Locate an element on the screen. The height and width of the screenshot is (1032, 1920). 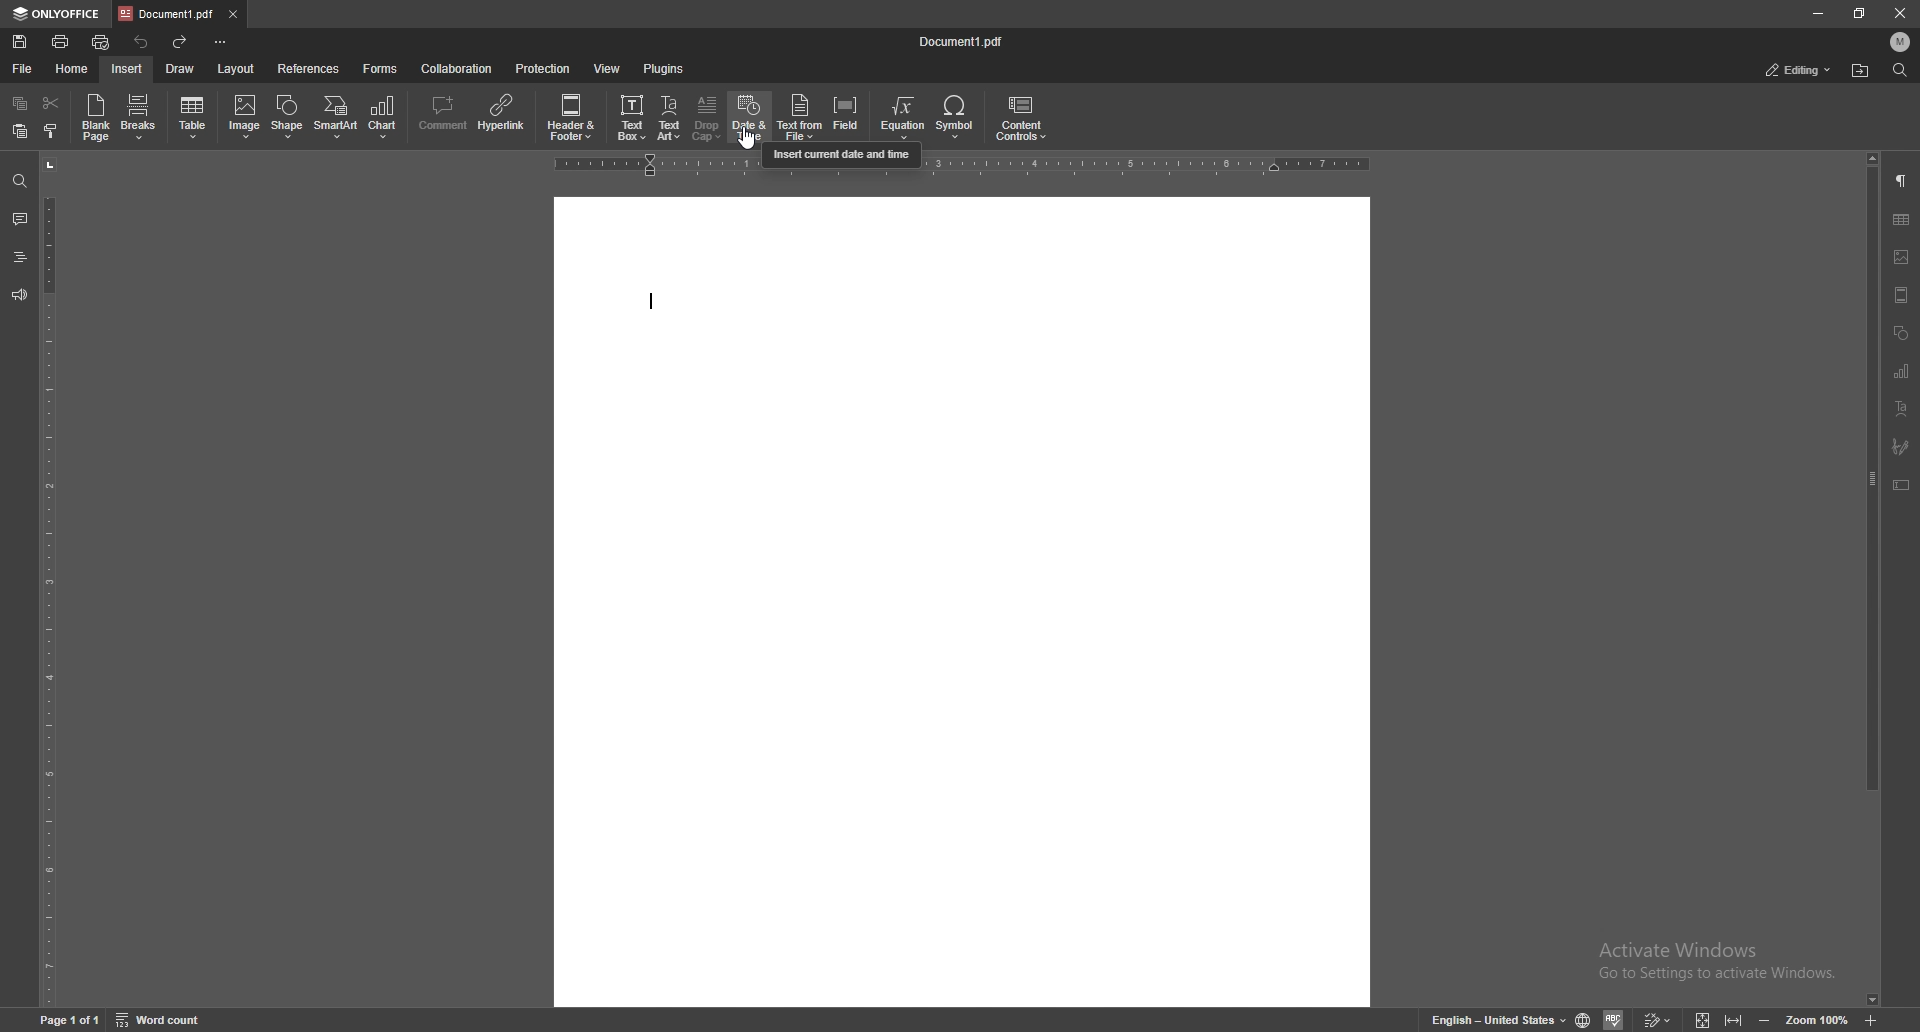
vertical scale is located at coordinates (52, 582).